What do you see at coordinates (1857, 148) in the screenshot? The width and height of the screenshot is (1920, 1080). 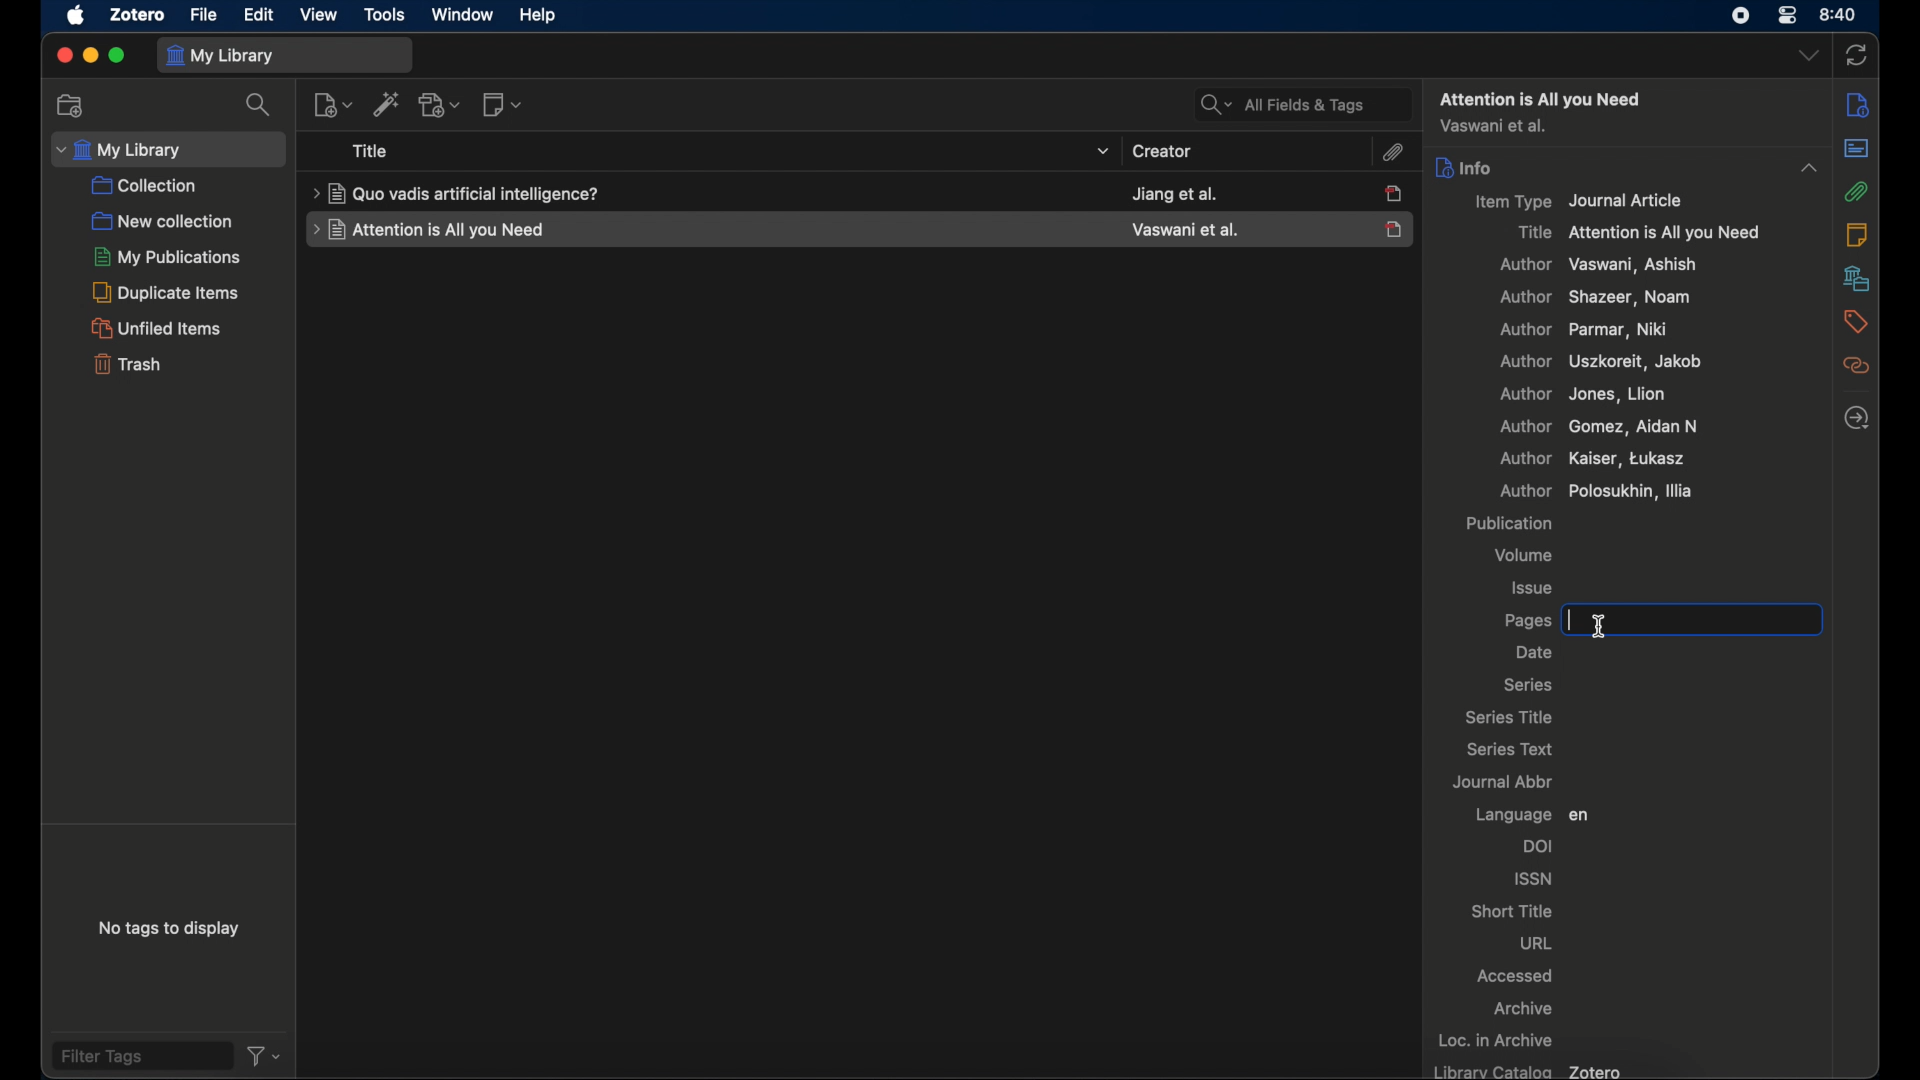 I see `abstract` at bounding box center [1857, 148].